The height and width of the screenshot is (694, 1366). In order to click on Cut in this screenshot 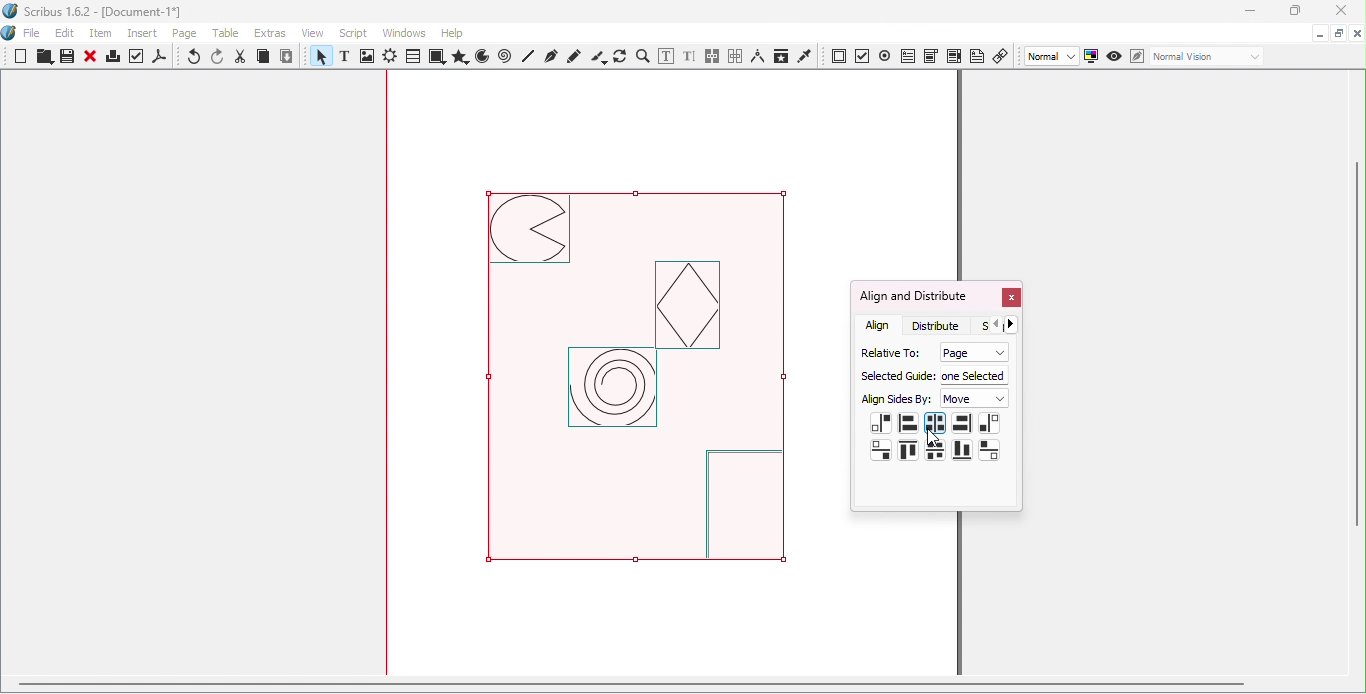, I will do `click(241, 57)`.